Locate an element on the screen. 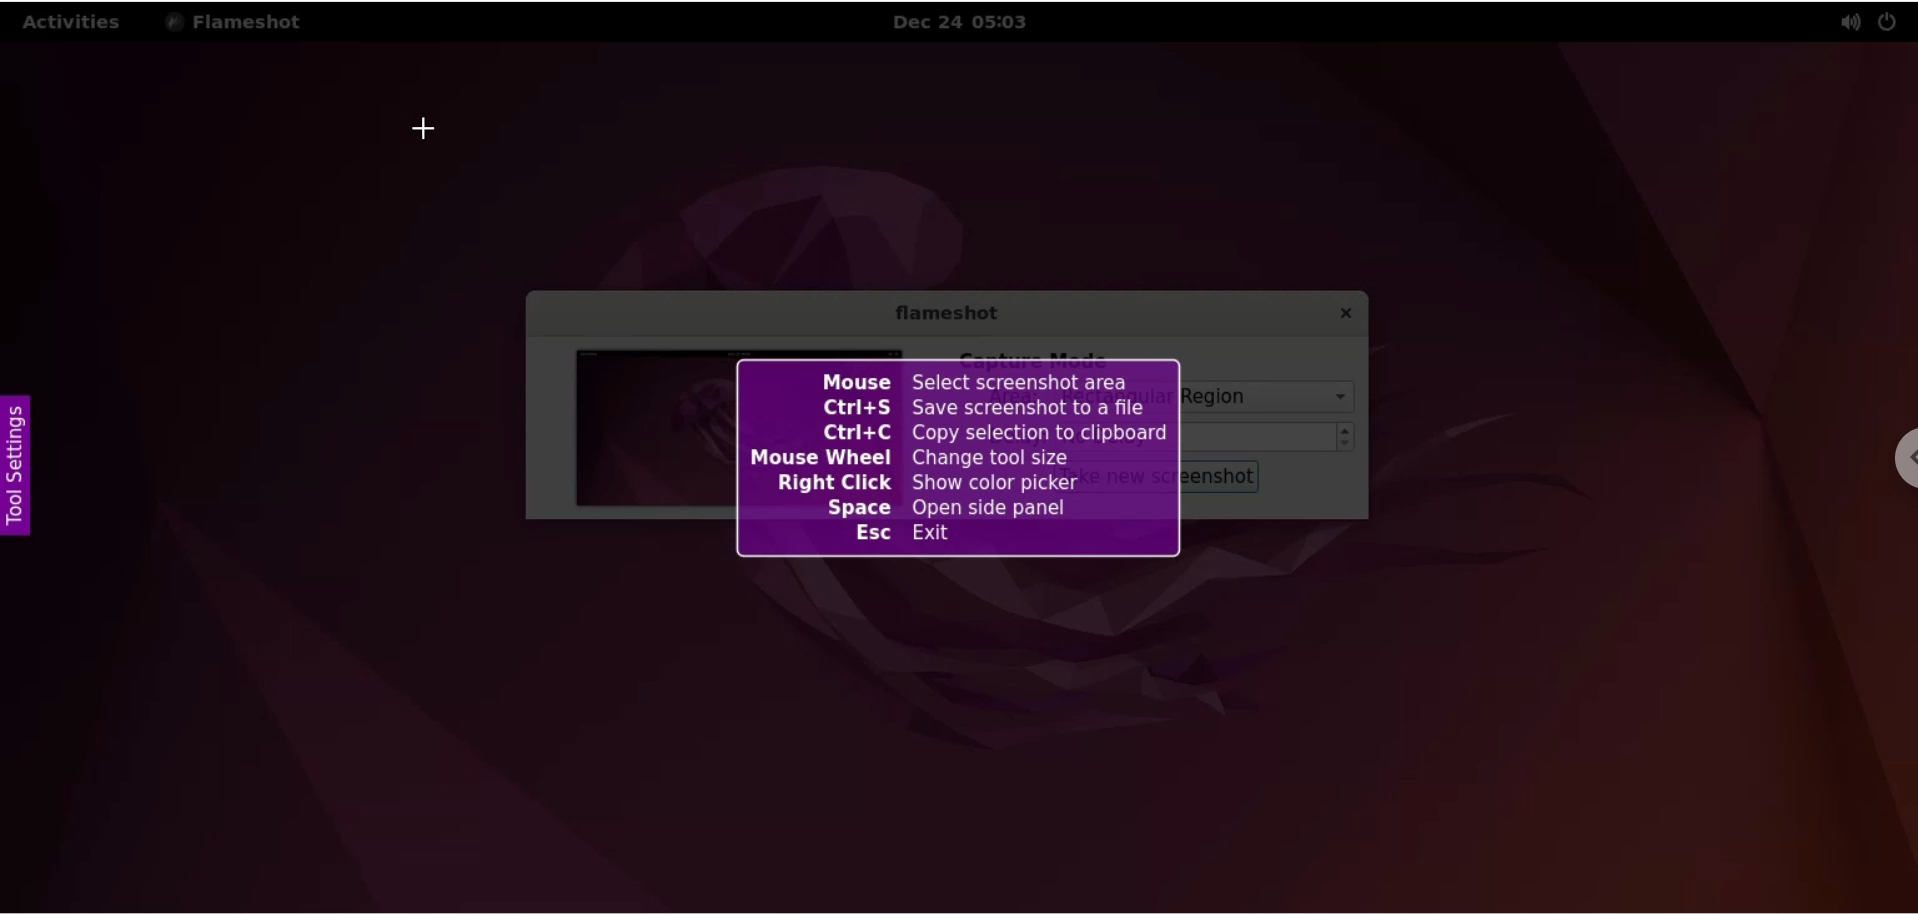  Dec 24 05:03 is located at coordinates (969, 22).